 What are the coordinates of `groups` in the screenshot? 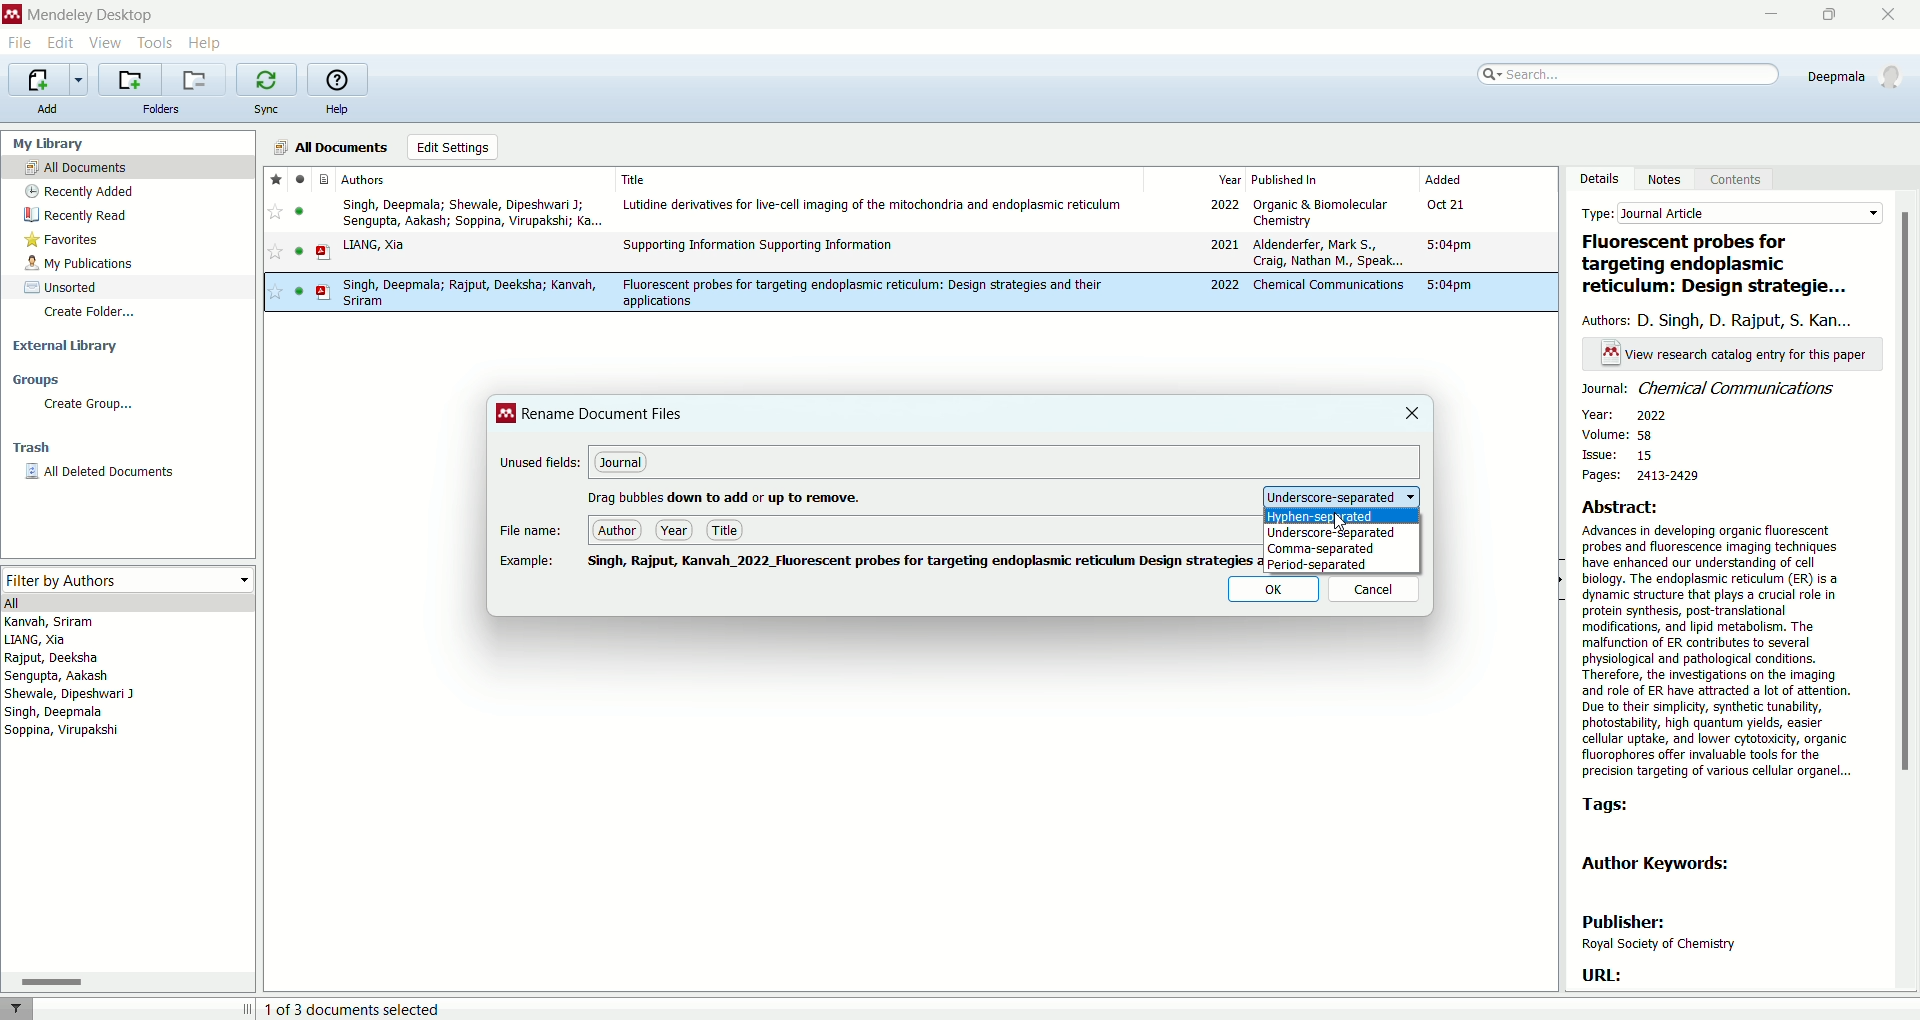 It's located at (35, 382).